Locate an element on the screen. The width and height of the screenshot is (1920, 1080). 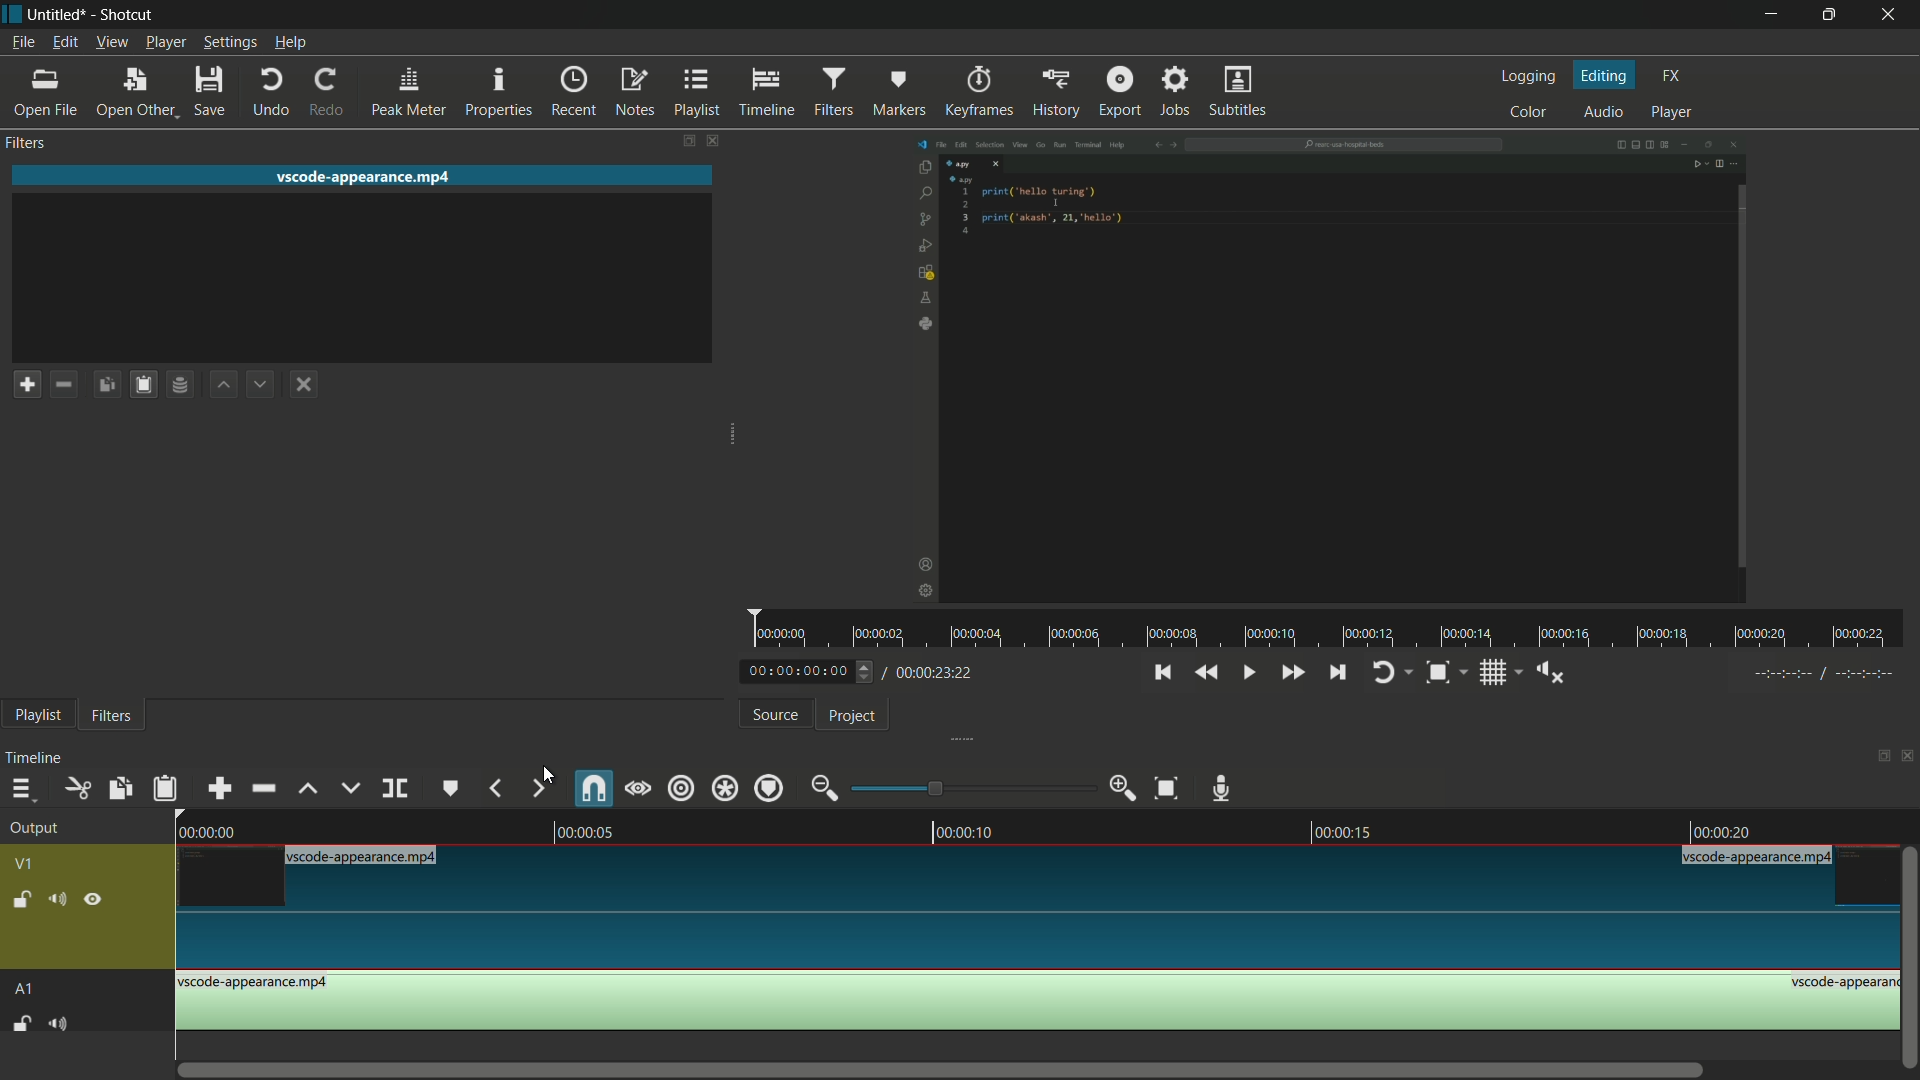
logging is located at coordinates (1528, 78).